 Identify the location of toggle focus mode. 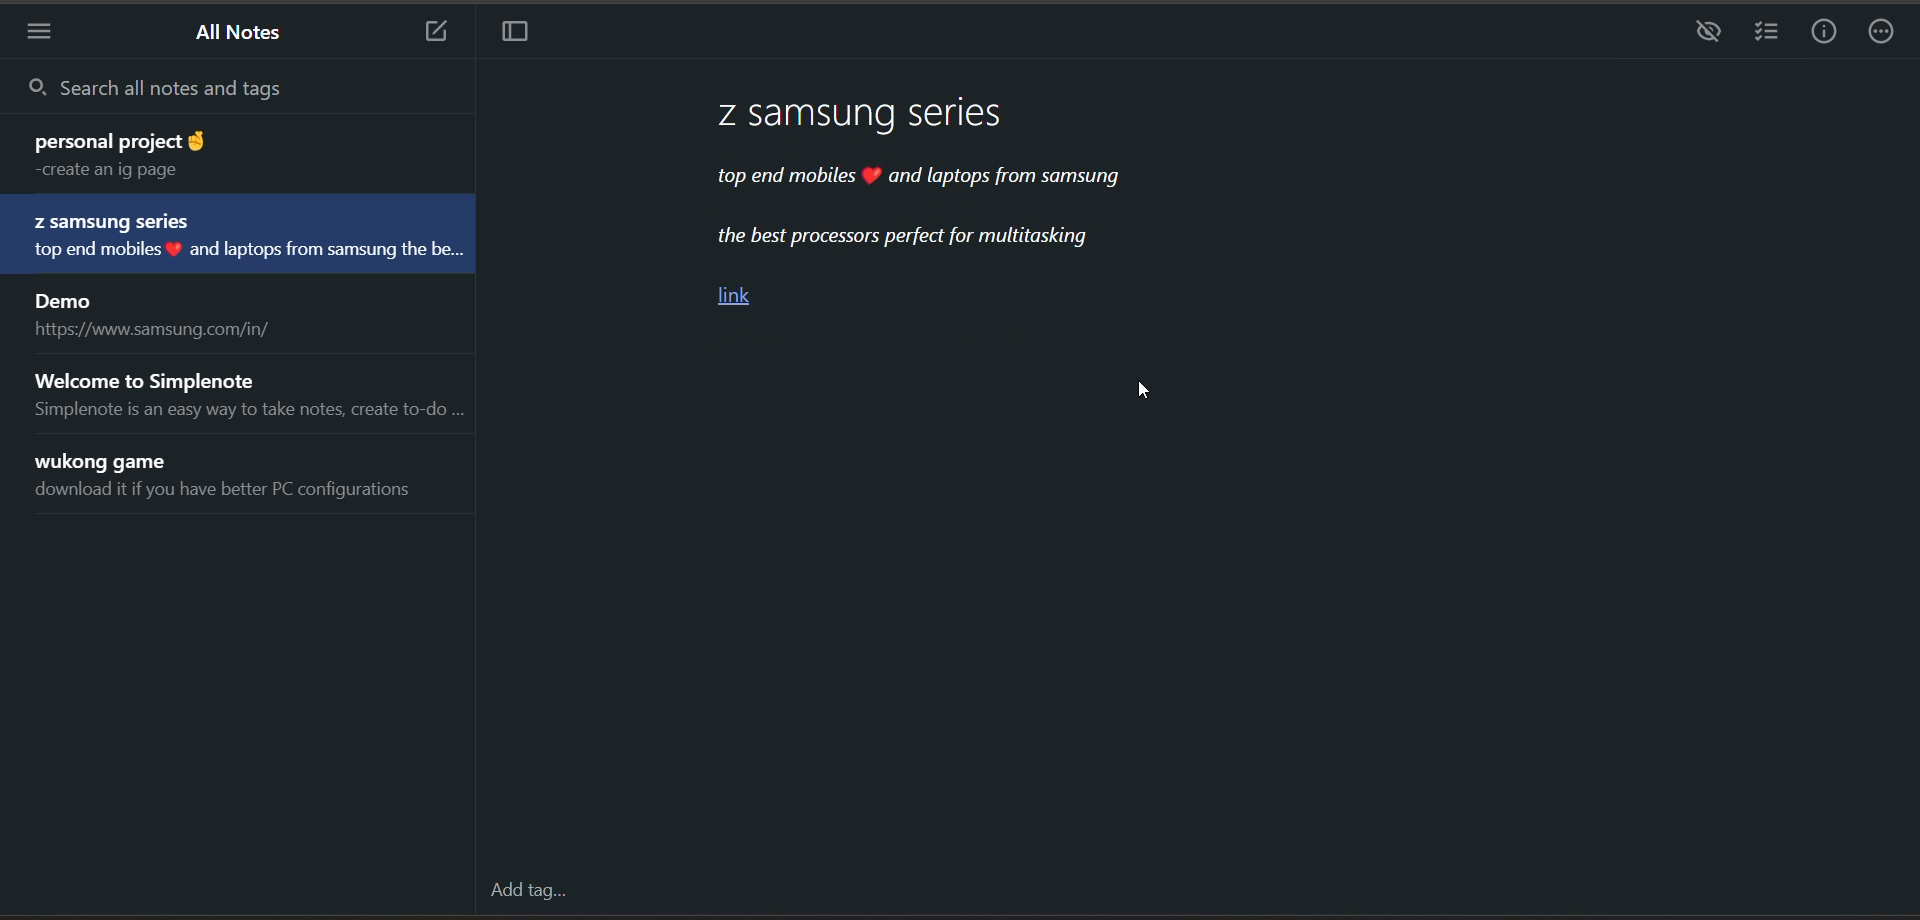
(525, 35).